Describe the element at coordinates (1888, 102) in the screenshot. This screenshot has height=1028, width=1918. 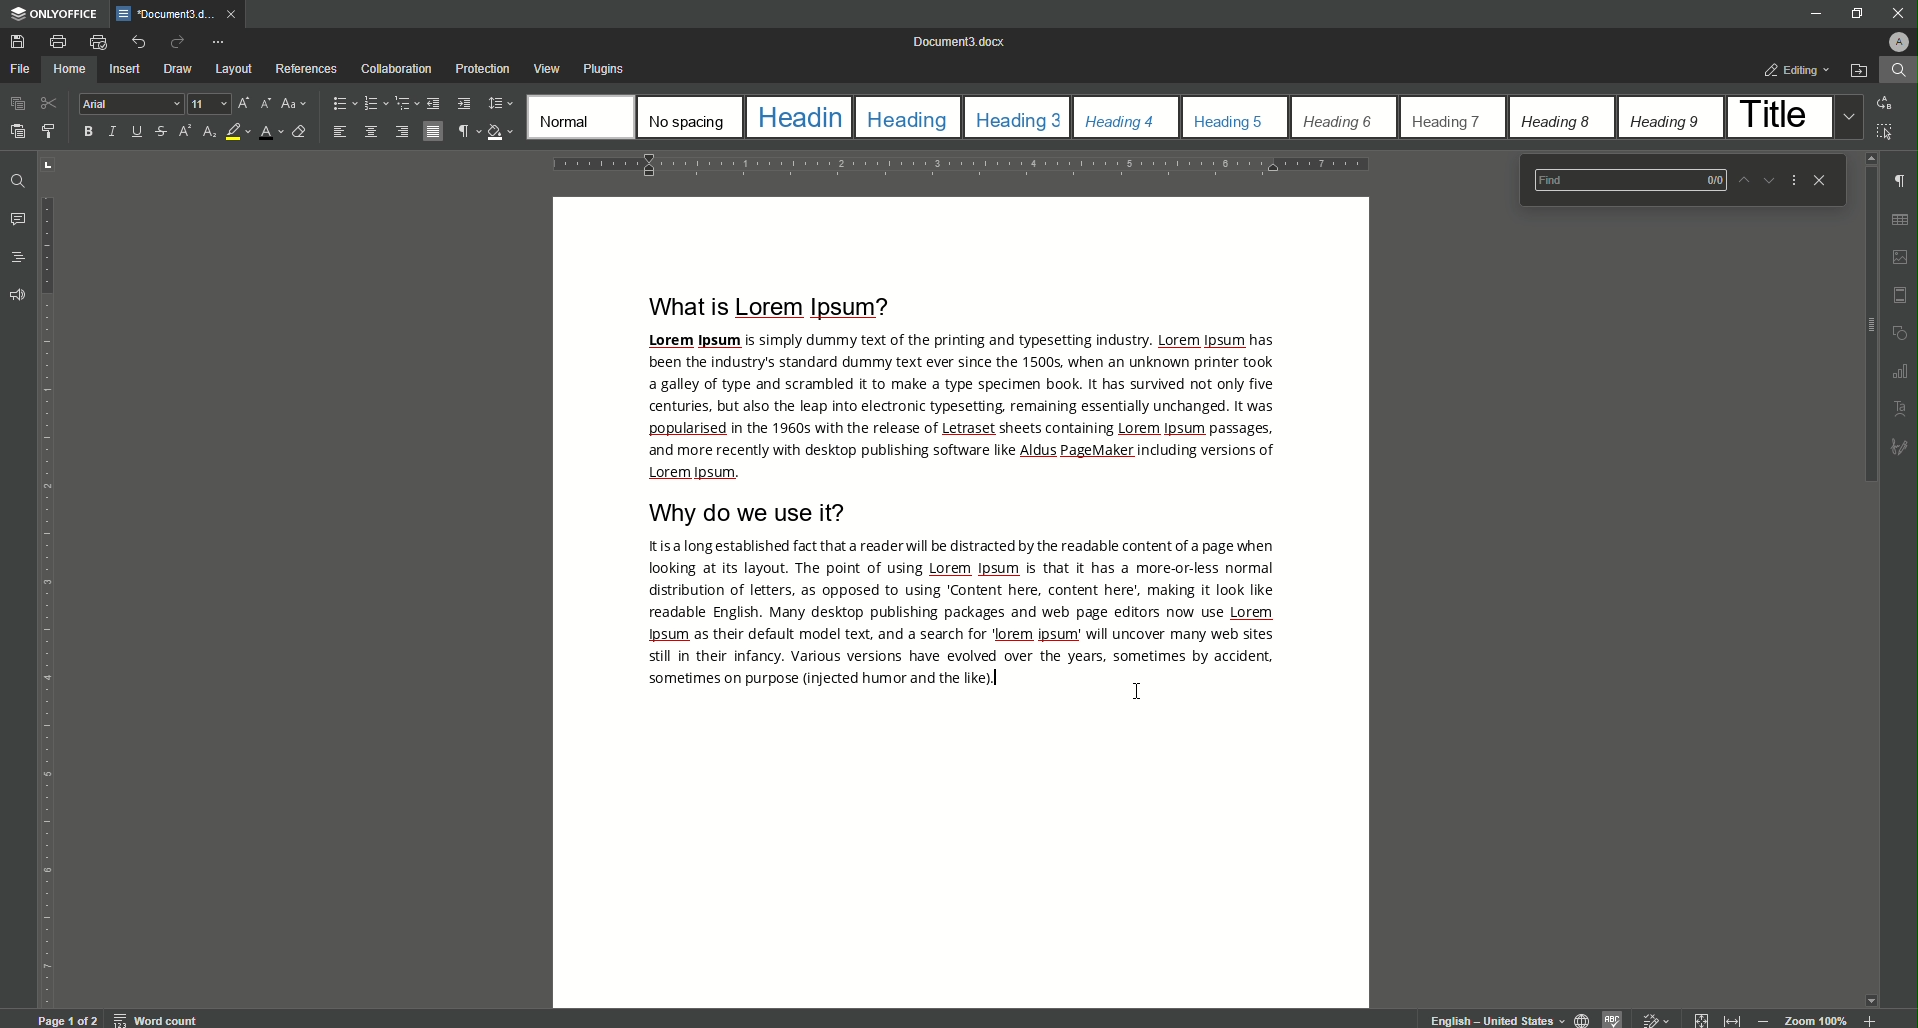
I see `Replace` at that location.